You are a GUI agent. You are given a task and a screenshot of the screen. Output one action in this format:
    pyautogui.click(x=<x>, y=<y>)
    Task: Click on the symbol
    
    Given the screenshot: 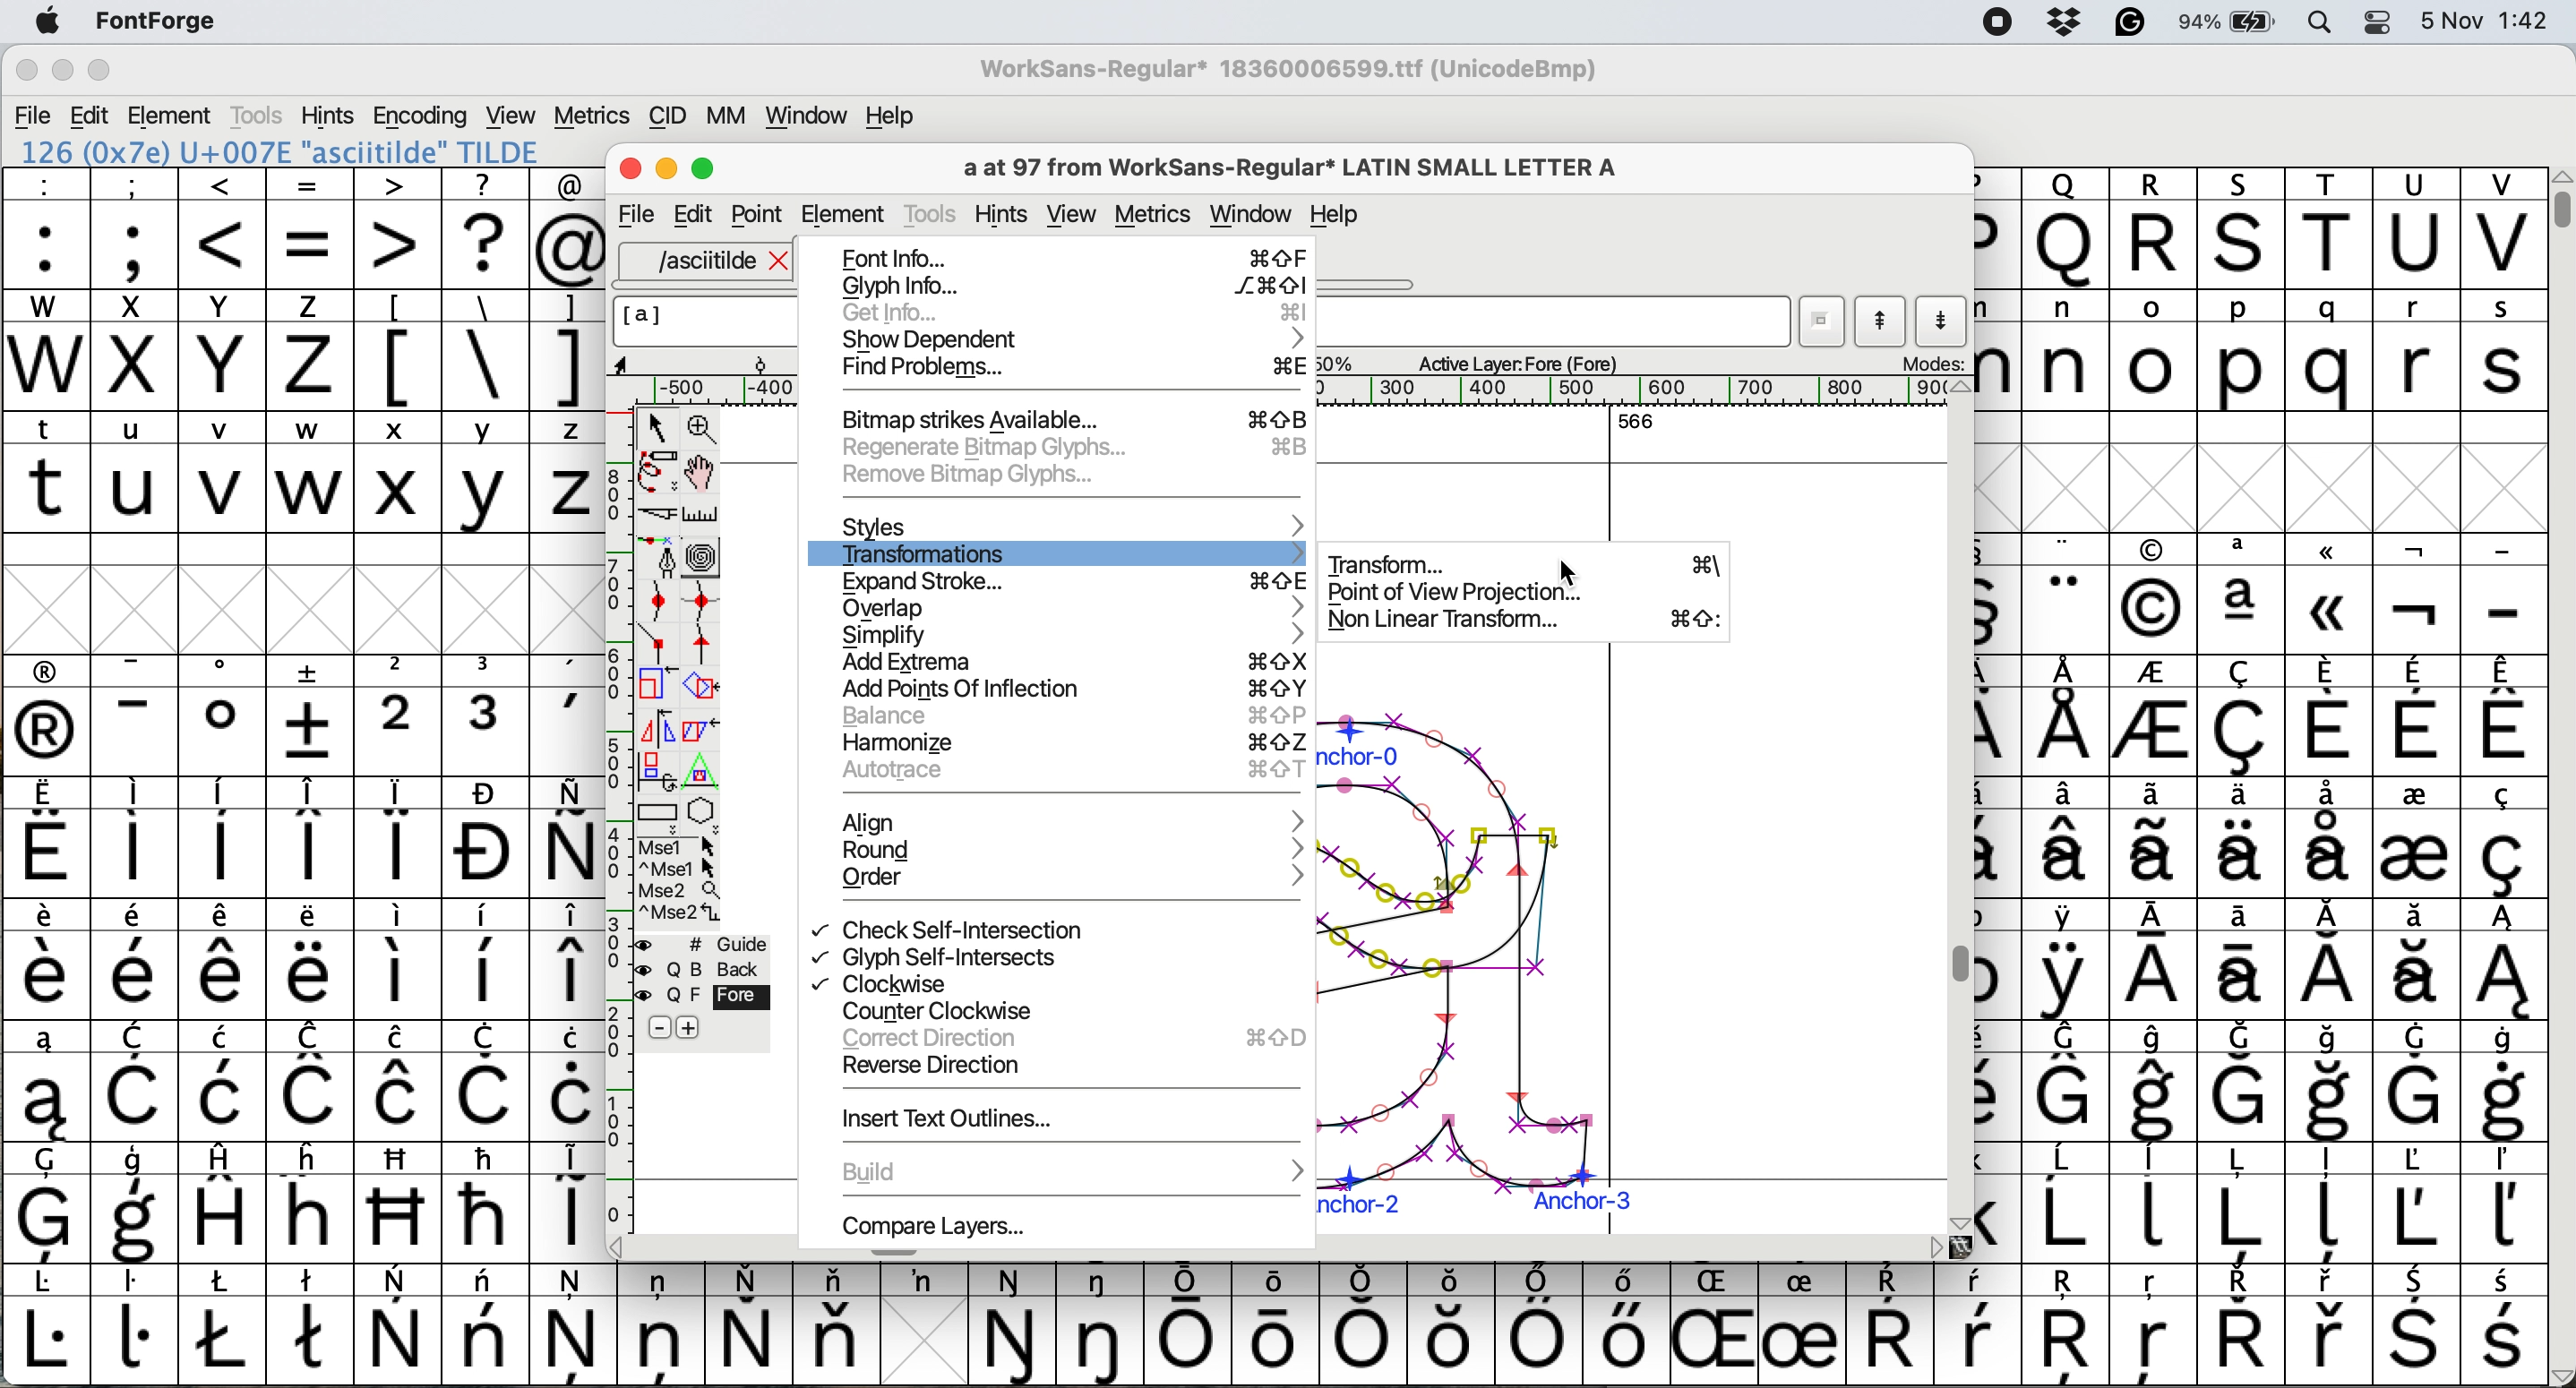 What is the action you would take?
    pyautogui.click(x=400, y=837)
    